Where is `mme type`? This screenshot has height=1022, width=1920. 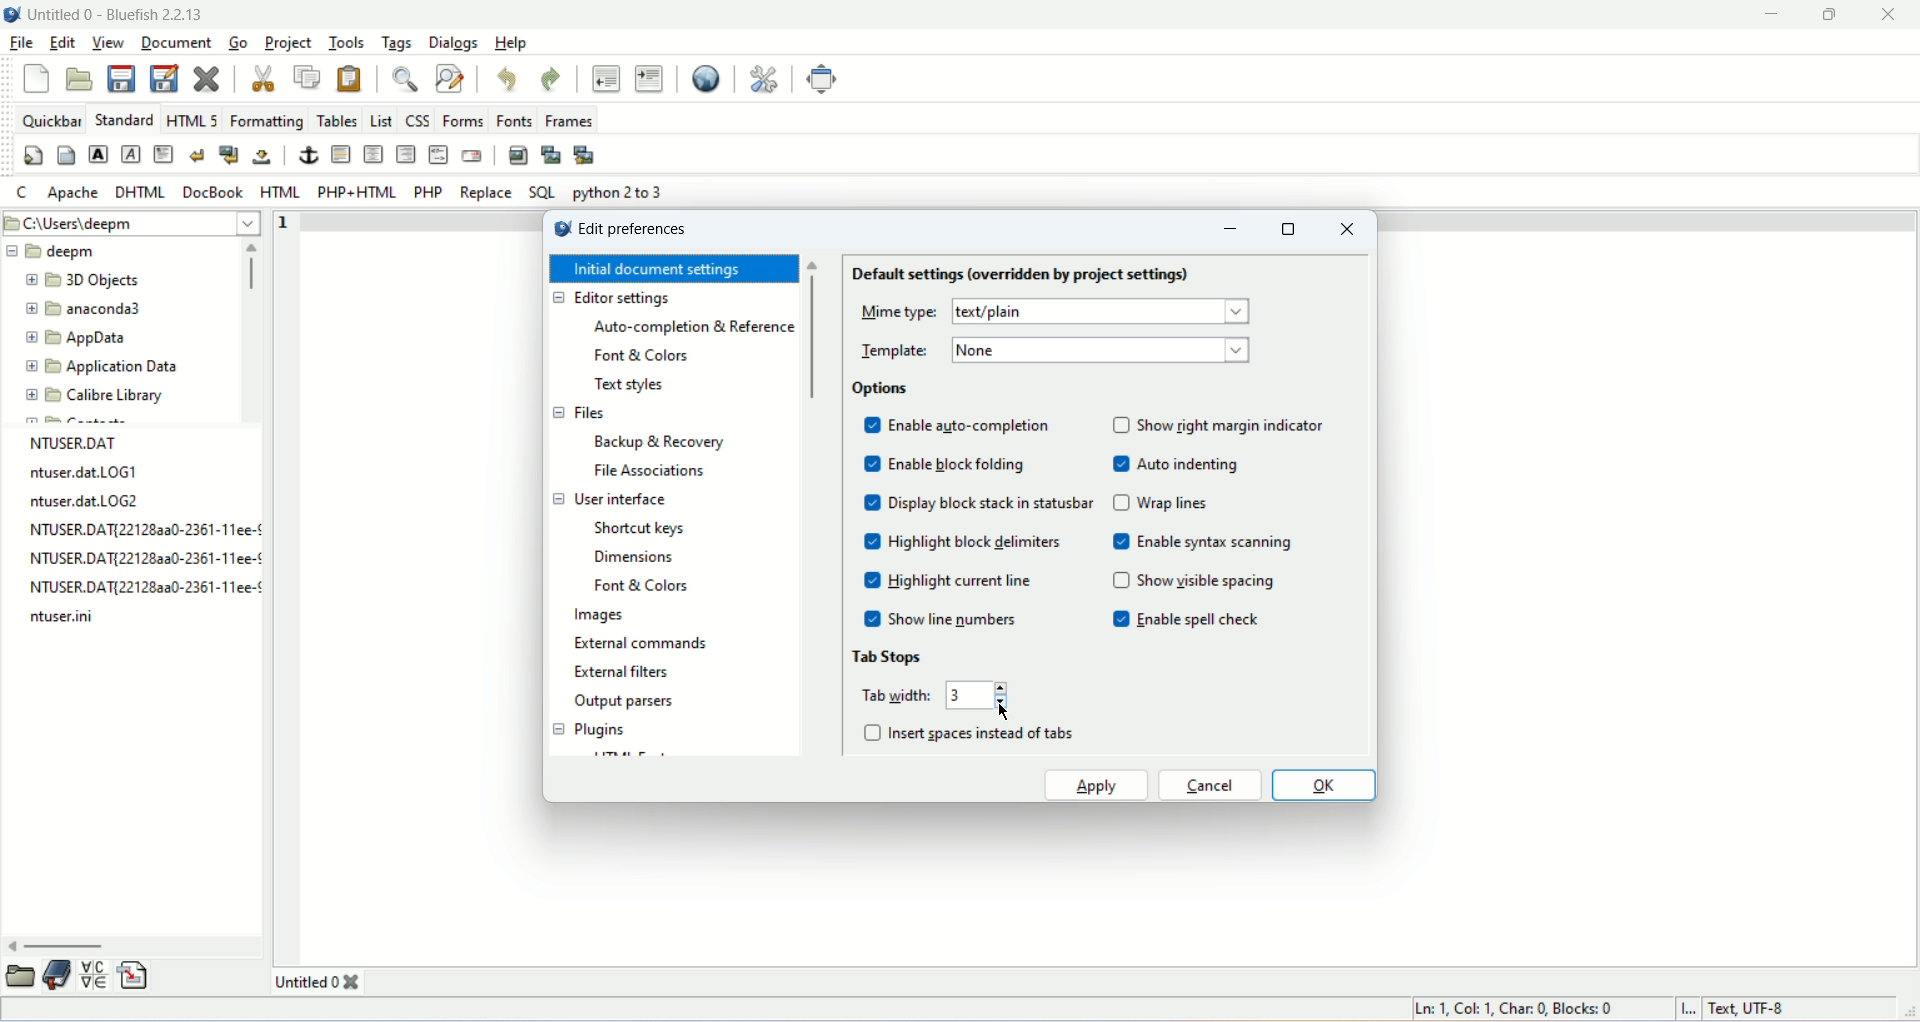 mme type is located at coordinates (892, 310).